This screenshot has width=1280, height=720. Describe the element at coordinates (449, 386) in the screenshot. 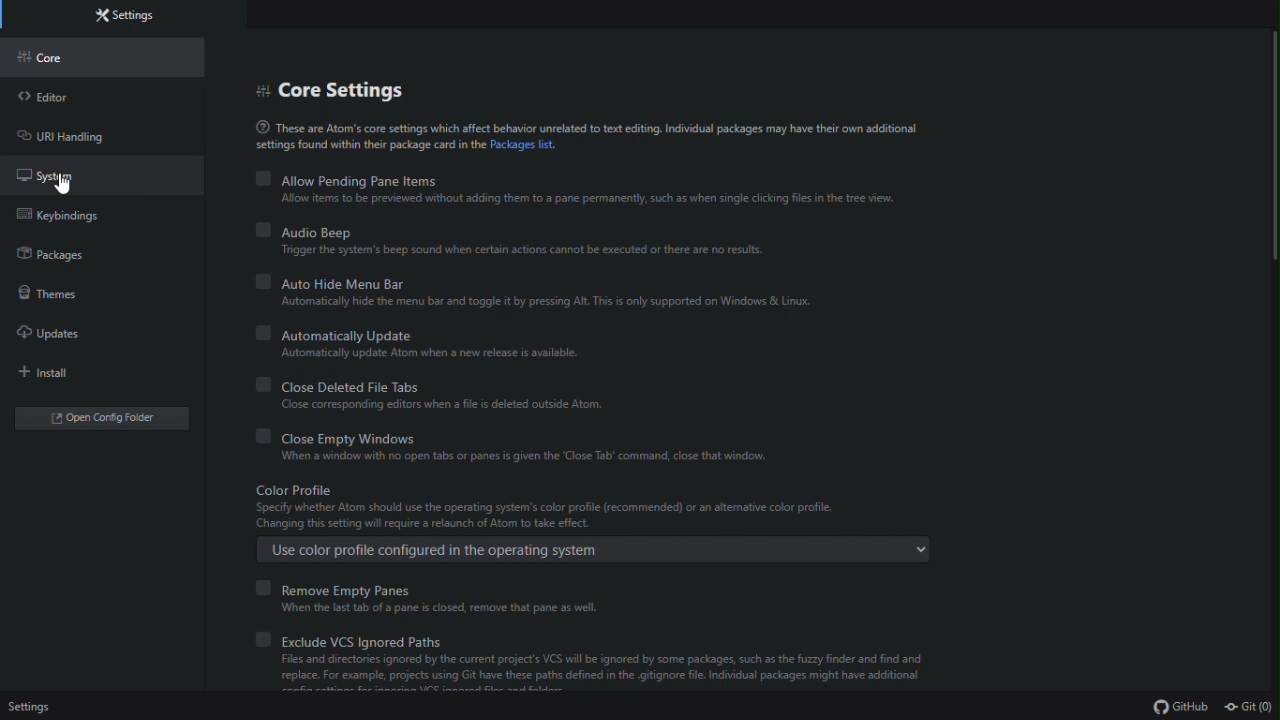

I see `Close deleted file tabs` at that location.